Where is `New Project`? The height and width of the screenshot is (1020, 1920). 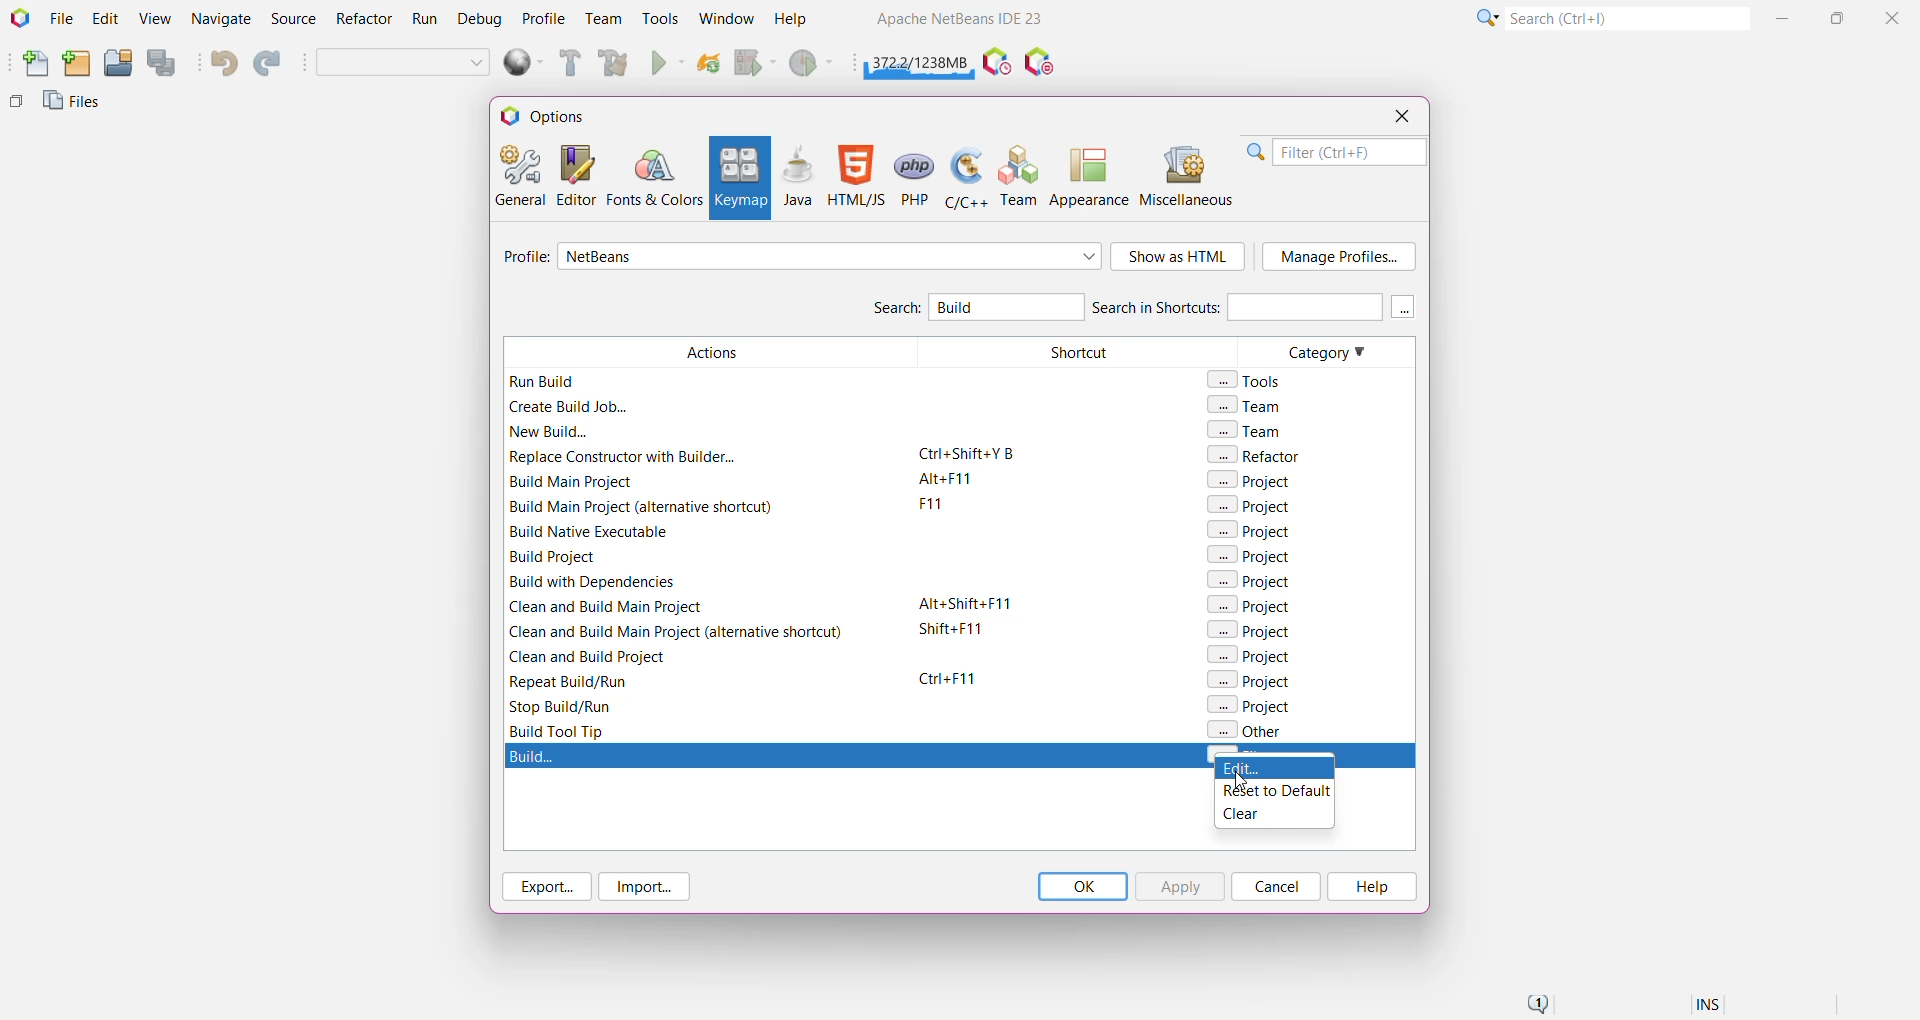
New Project is located at coordinates (76, 64).